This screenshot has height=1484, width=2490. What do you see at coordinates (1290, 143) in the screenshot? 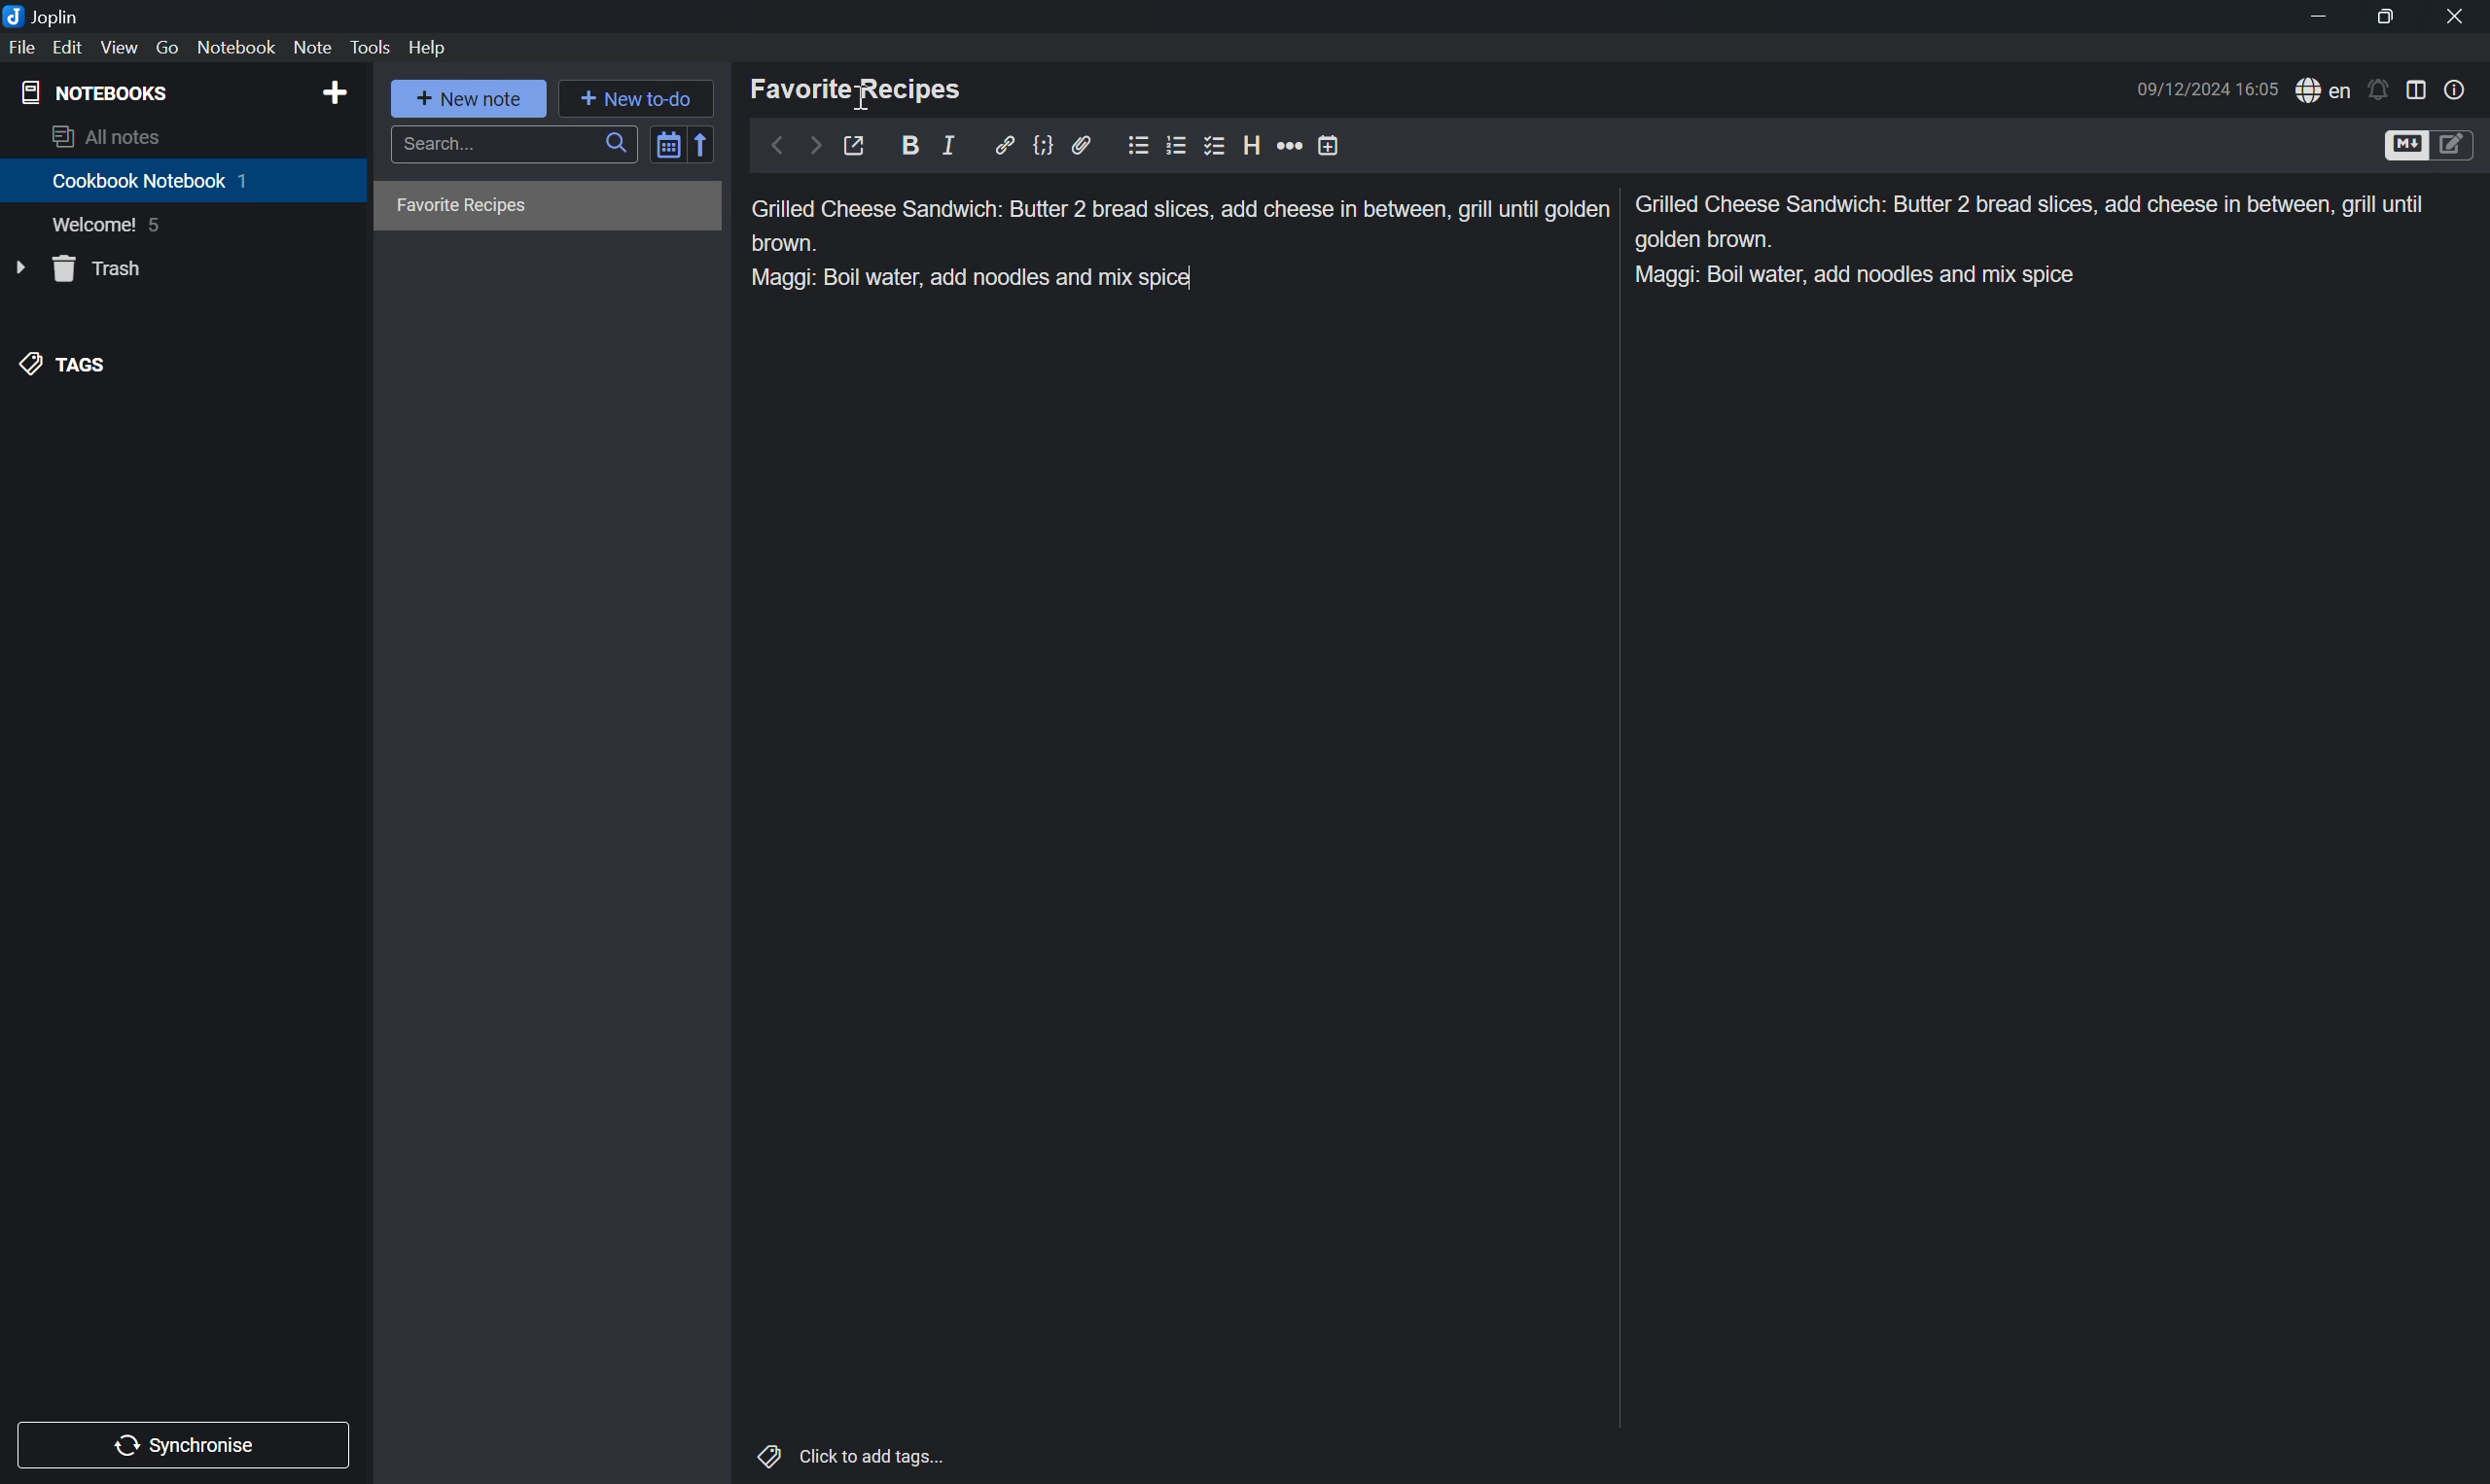
I see `More` at bounding box center [1290, 143].